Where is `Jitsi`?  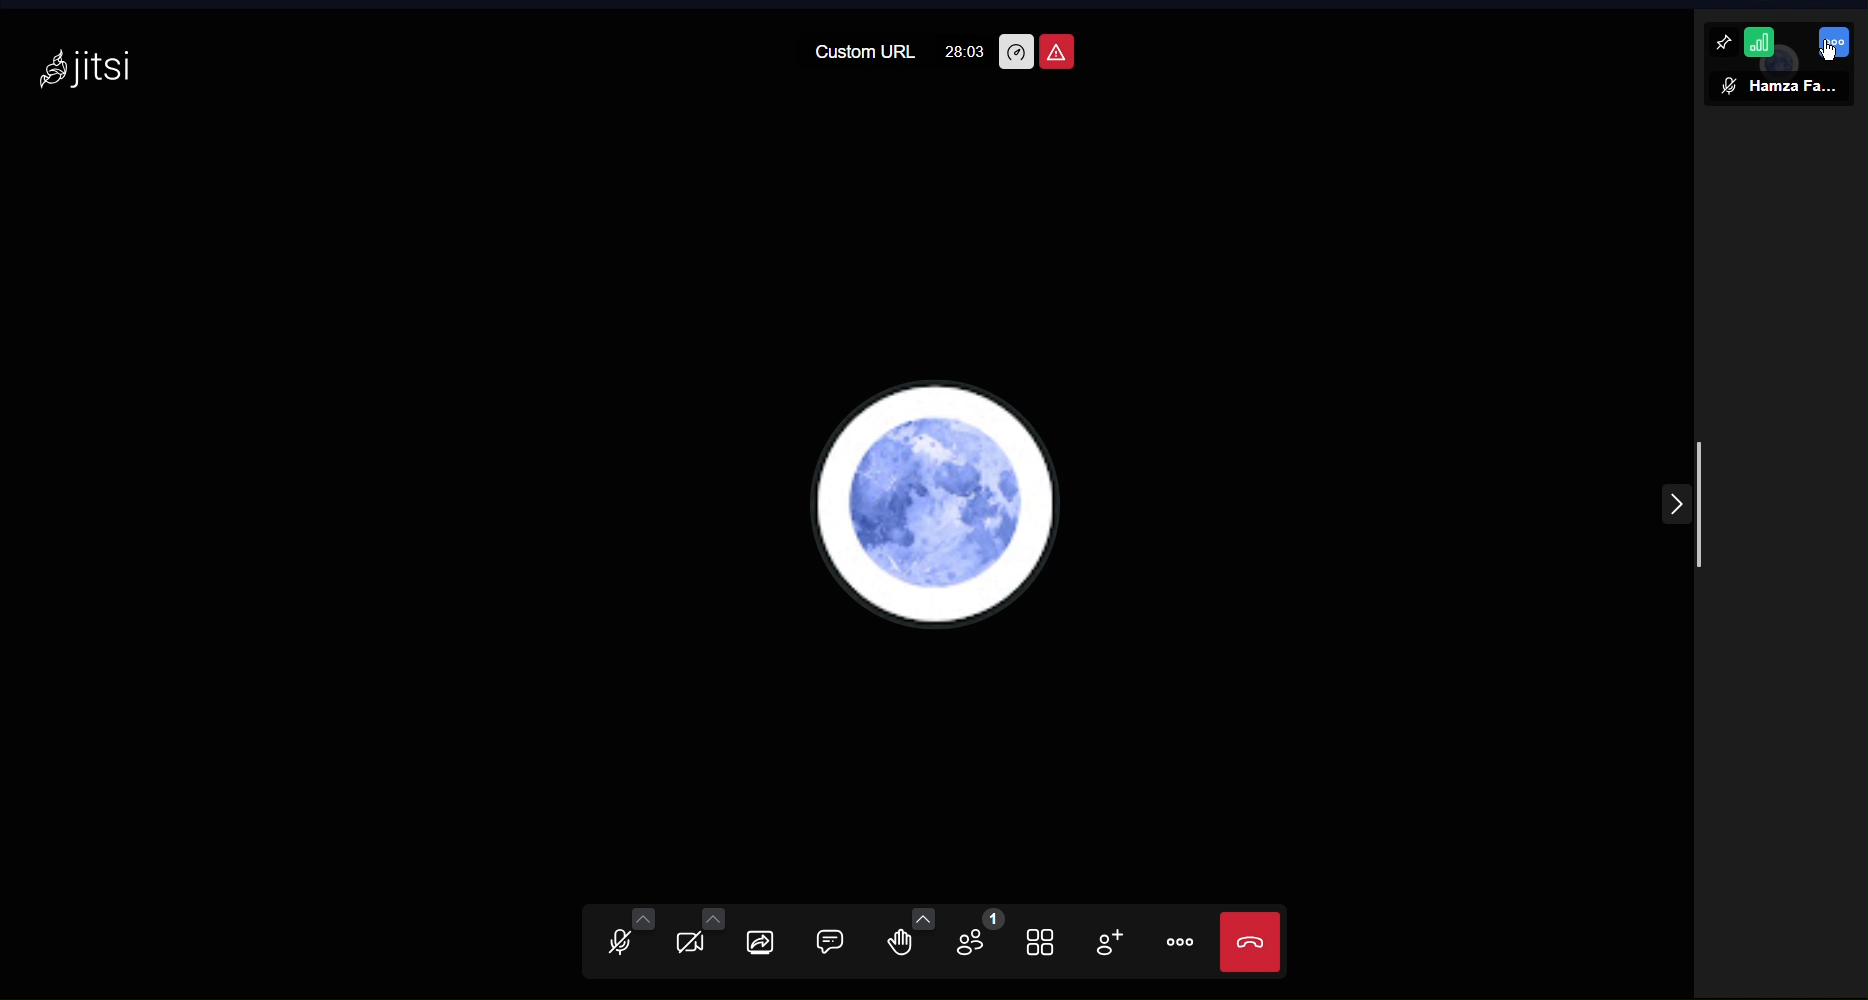 Jitsi is located at coordinates (86, 67).